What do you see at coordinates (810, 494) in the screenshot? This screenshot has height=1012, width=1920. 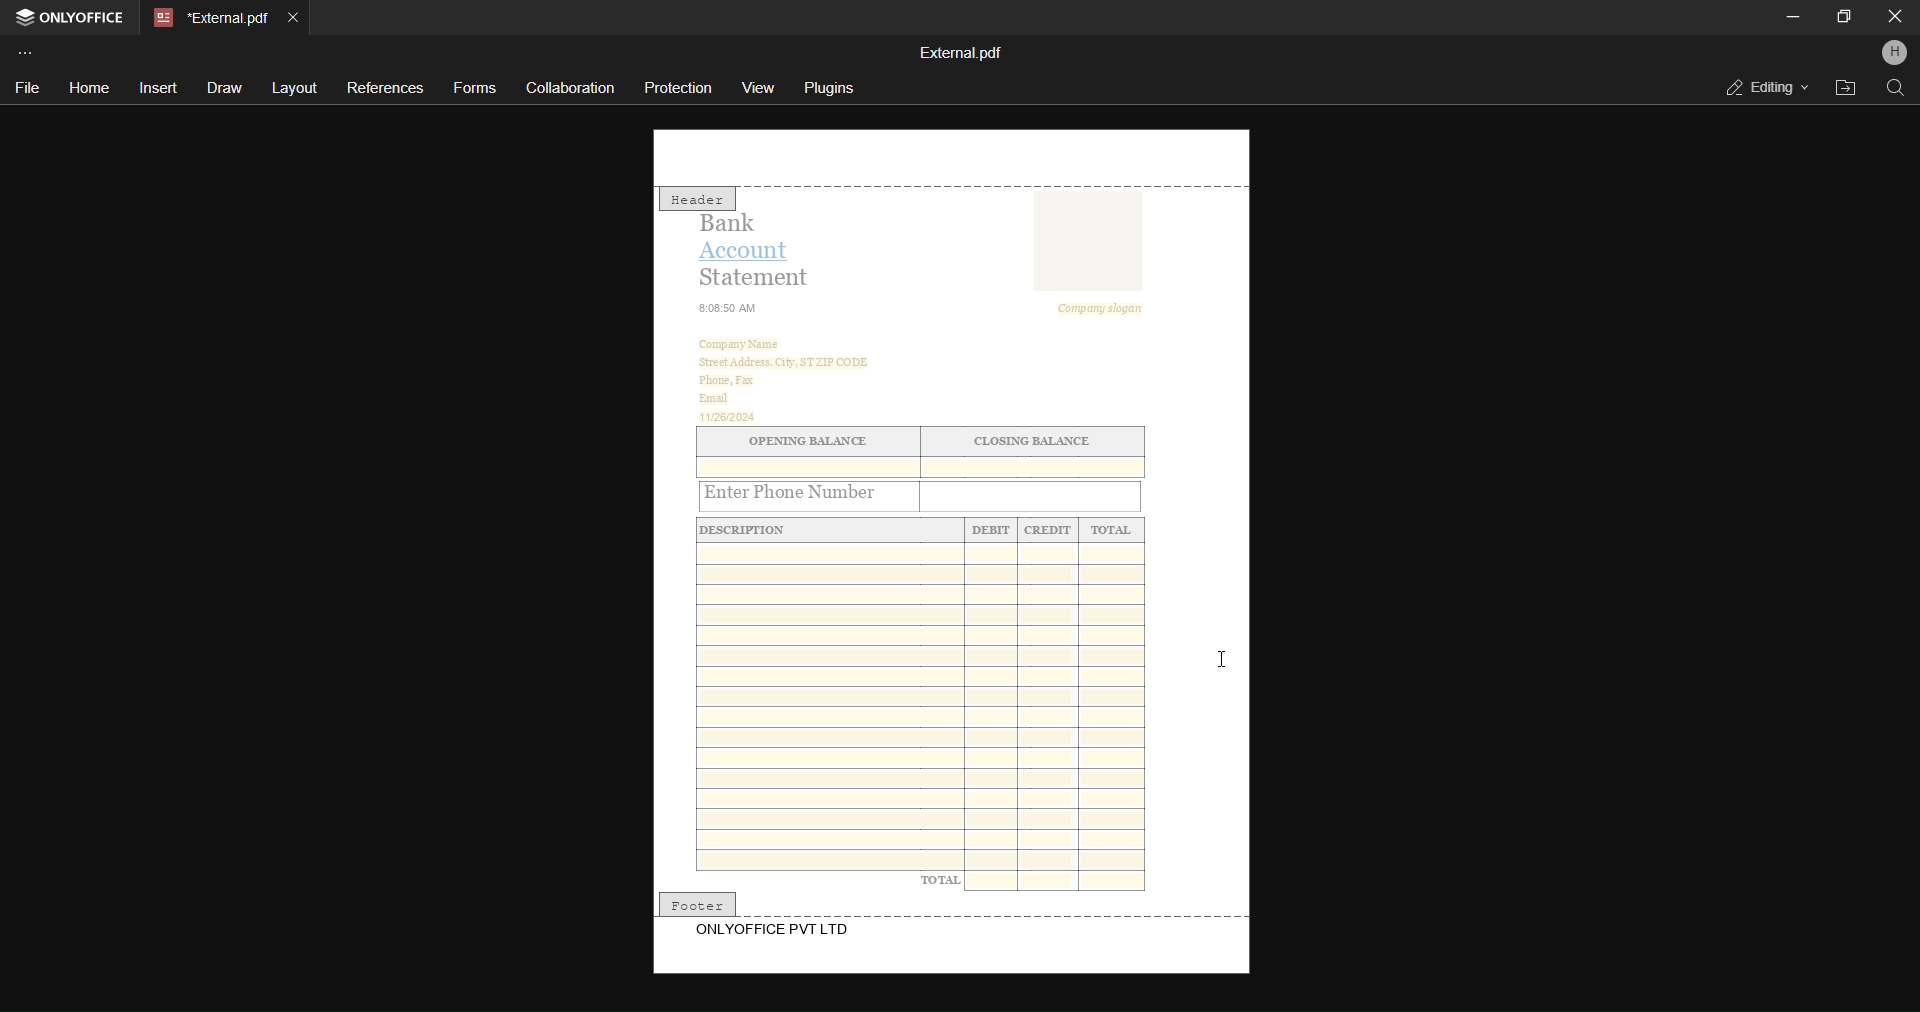 I see `Enter Phone Number` at bounding box center [810, 494].